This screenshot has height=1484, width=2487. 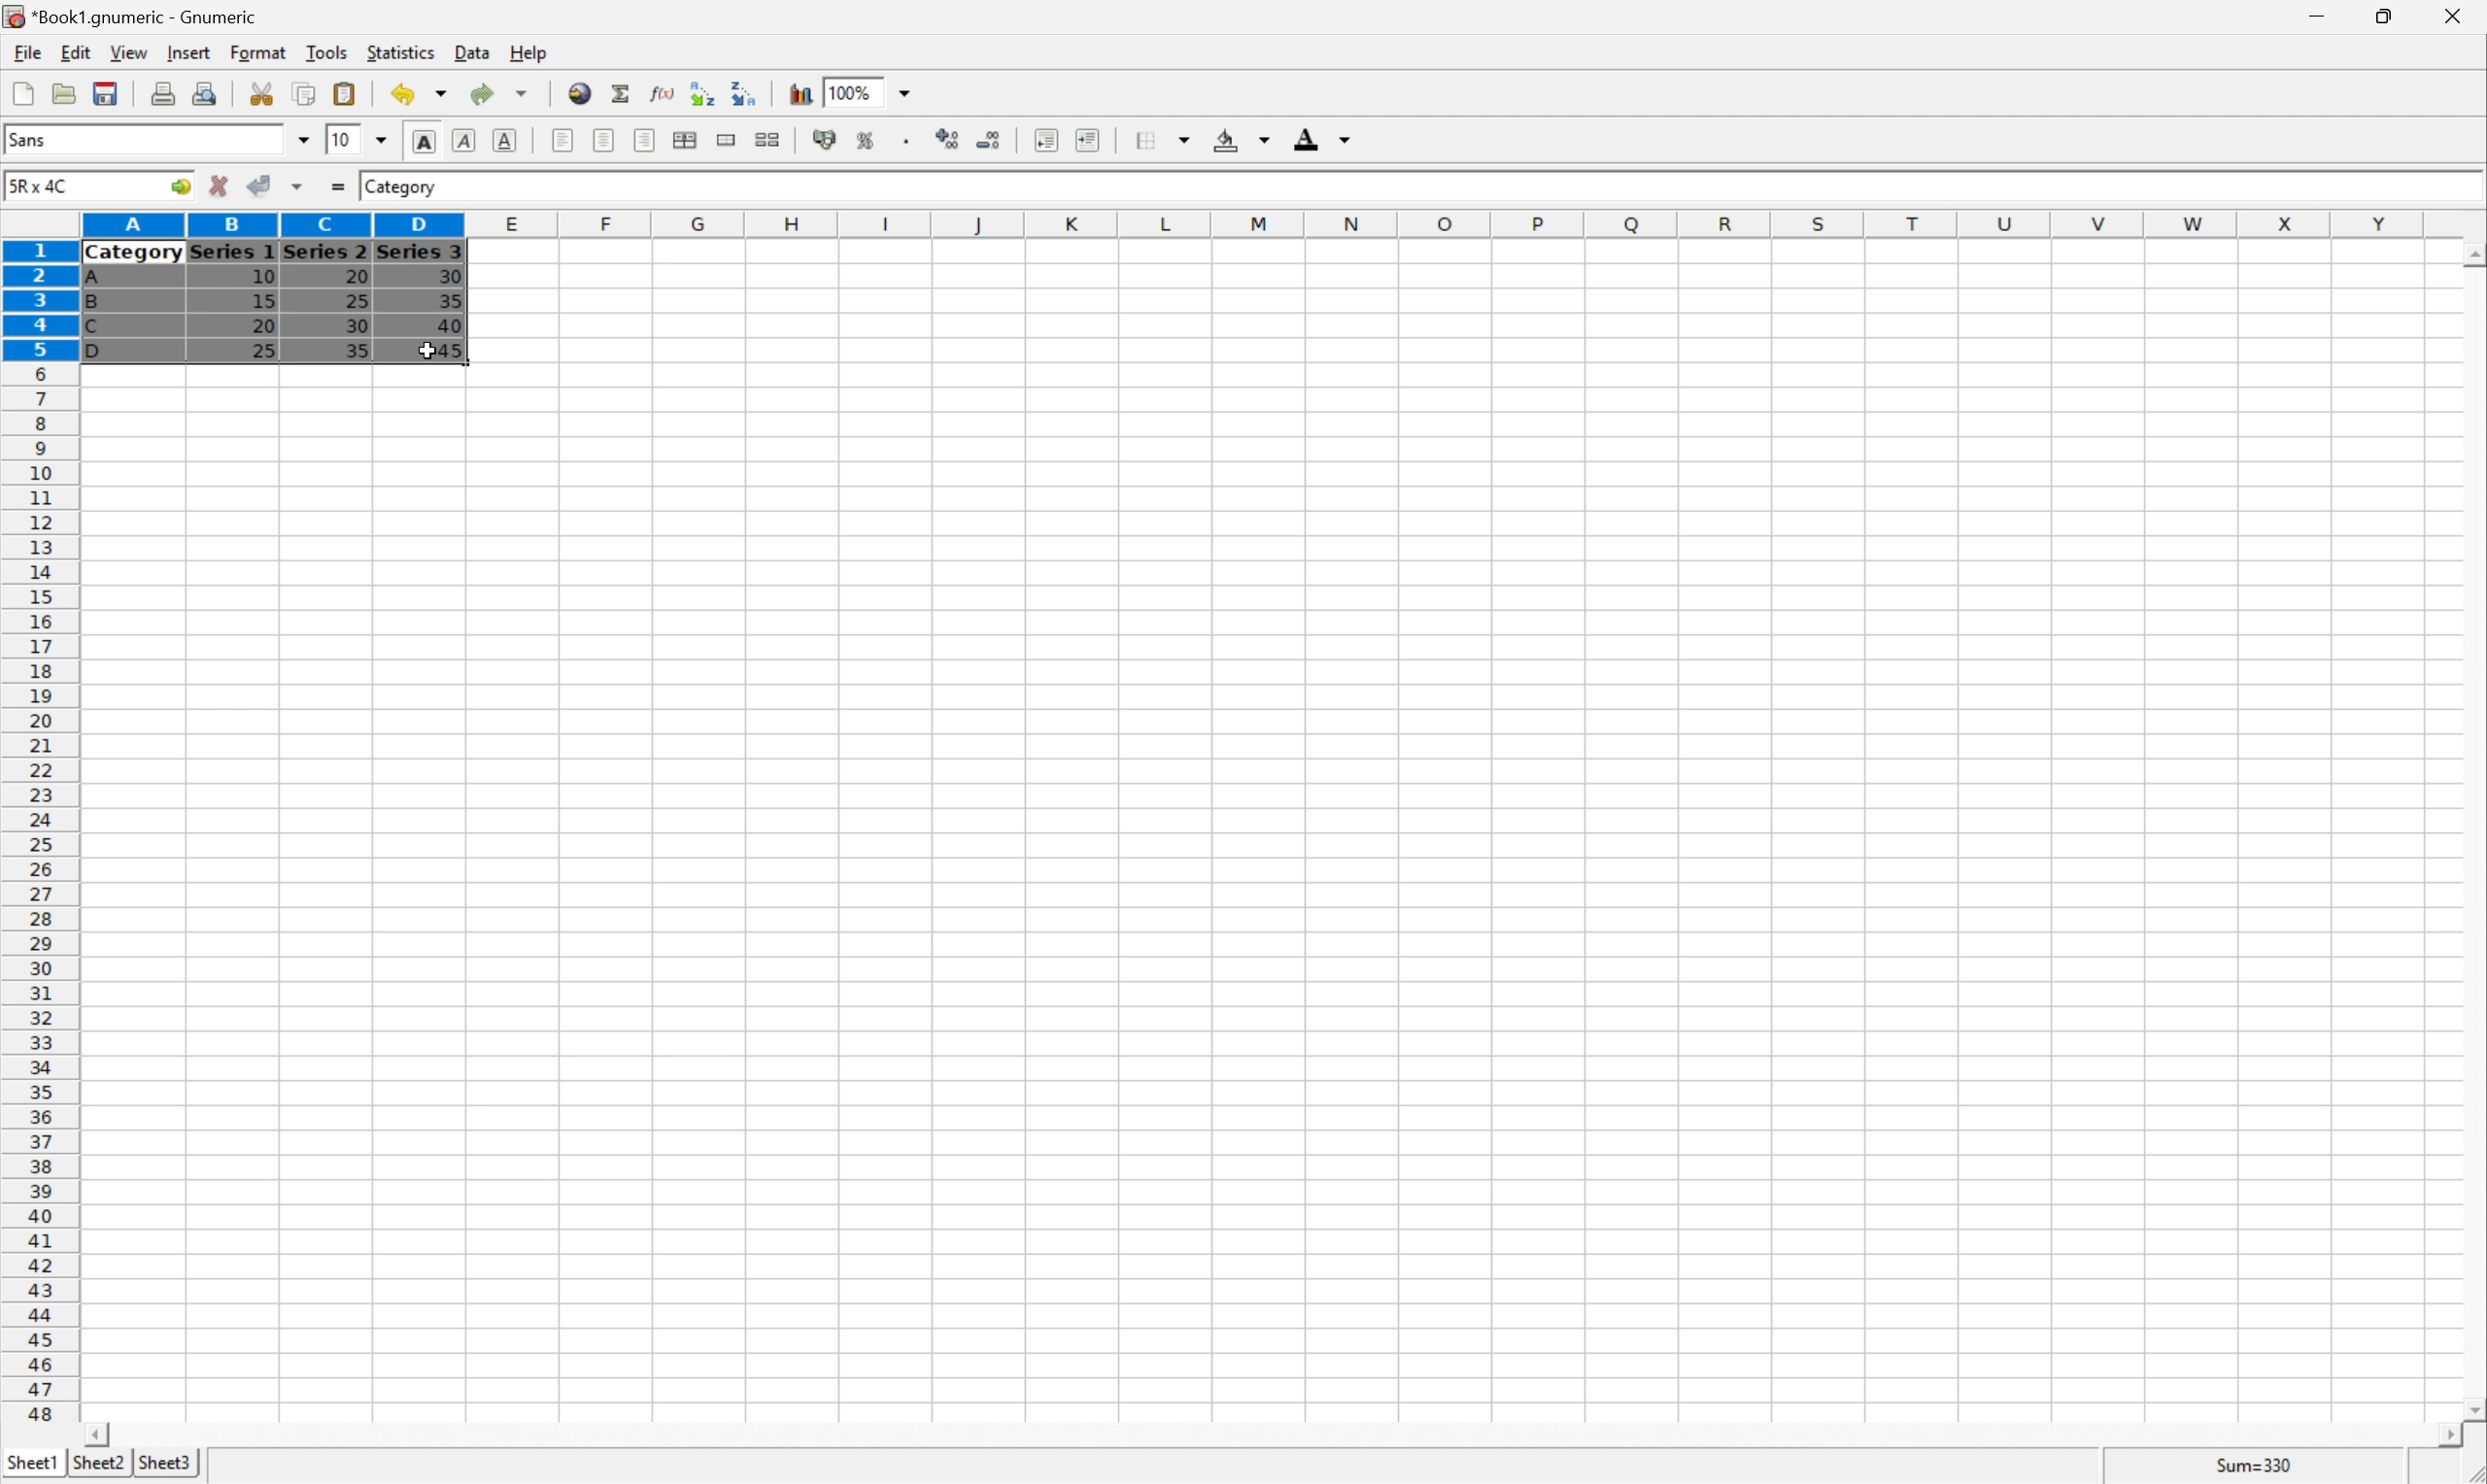 I want to click on A, so click(x=95, y=280).